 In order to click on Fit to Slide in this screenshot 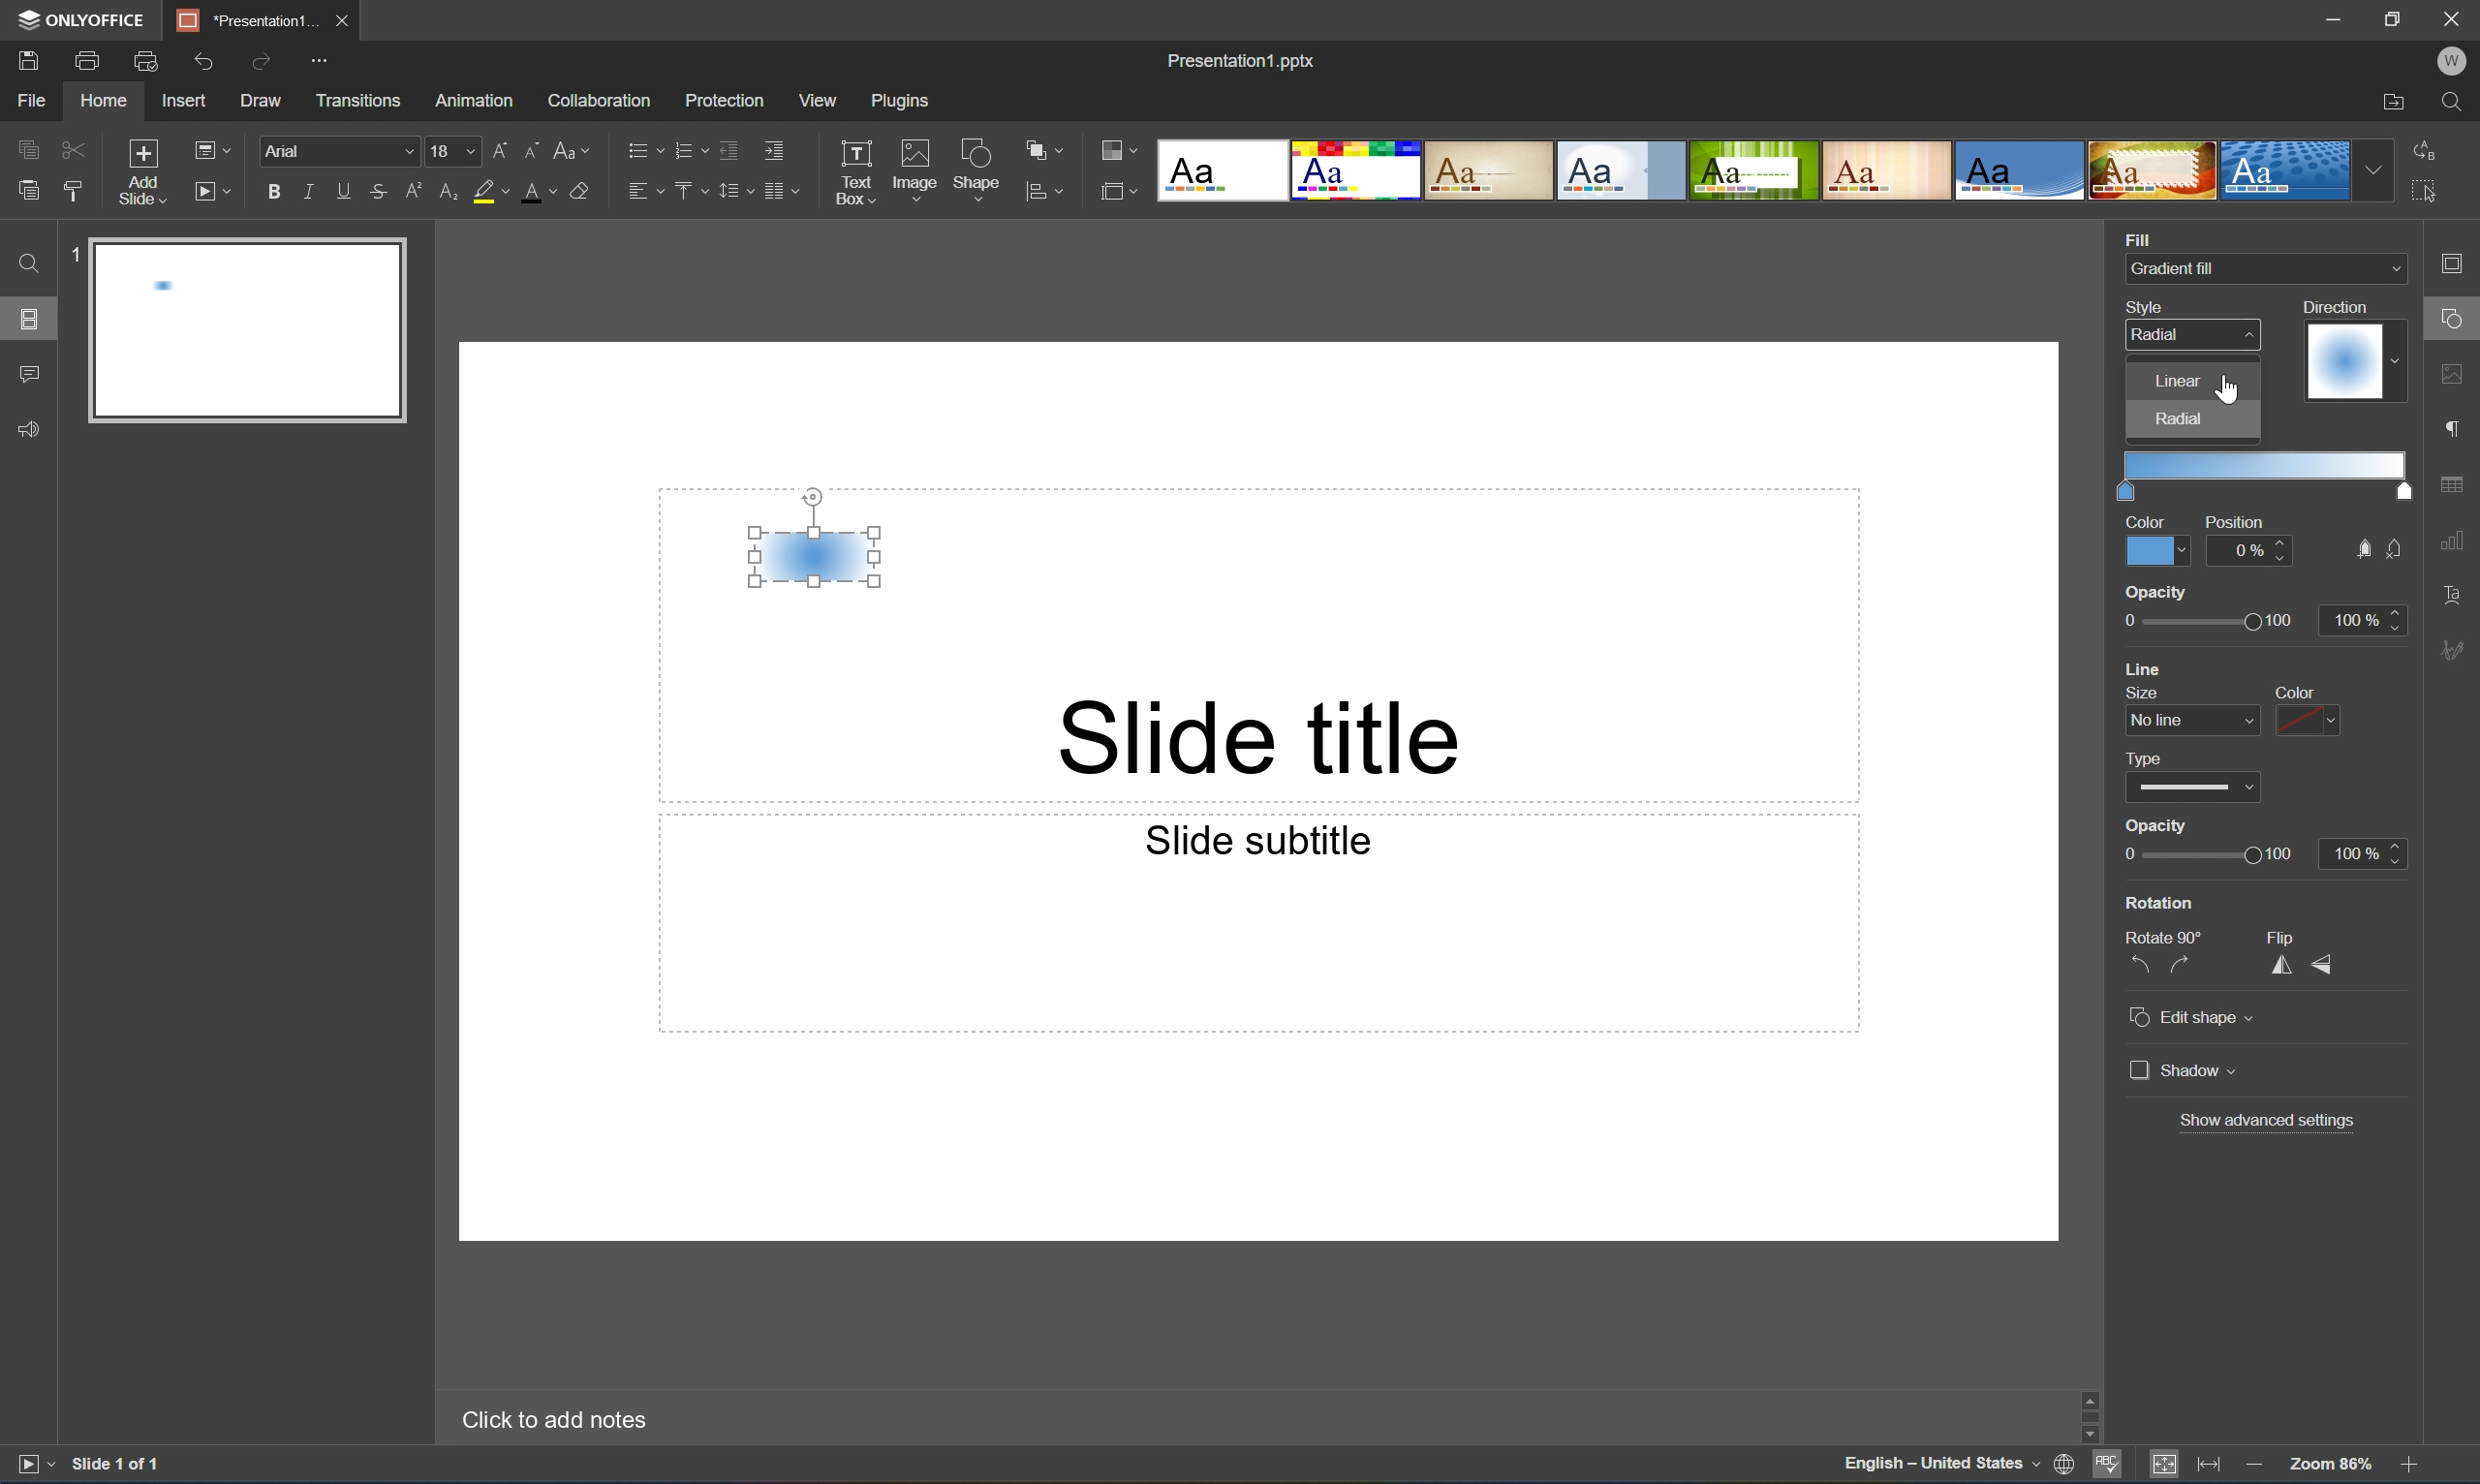, I will do `click(2169, 1464)`.